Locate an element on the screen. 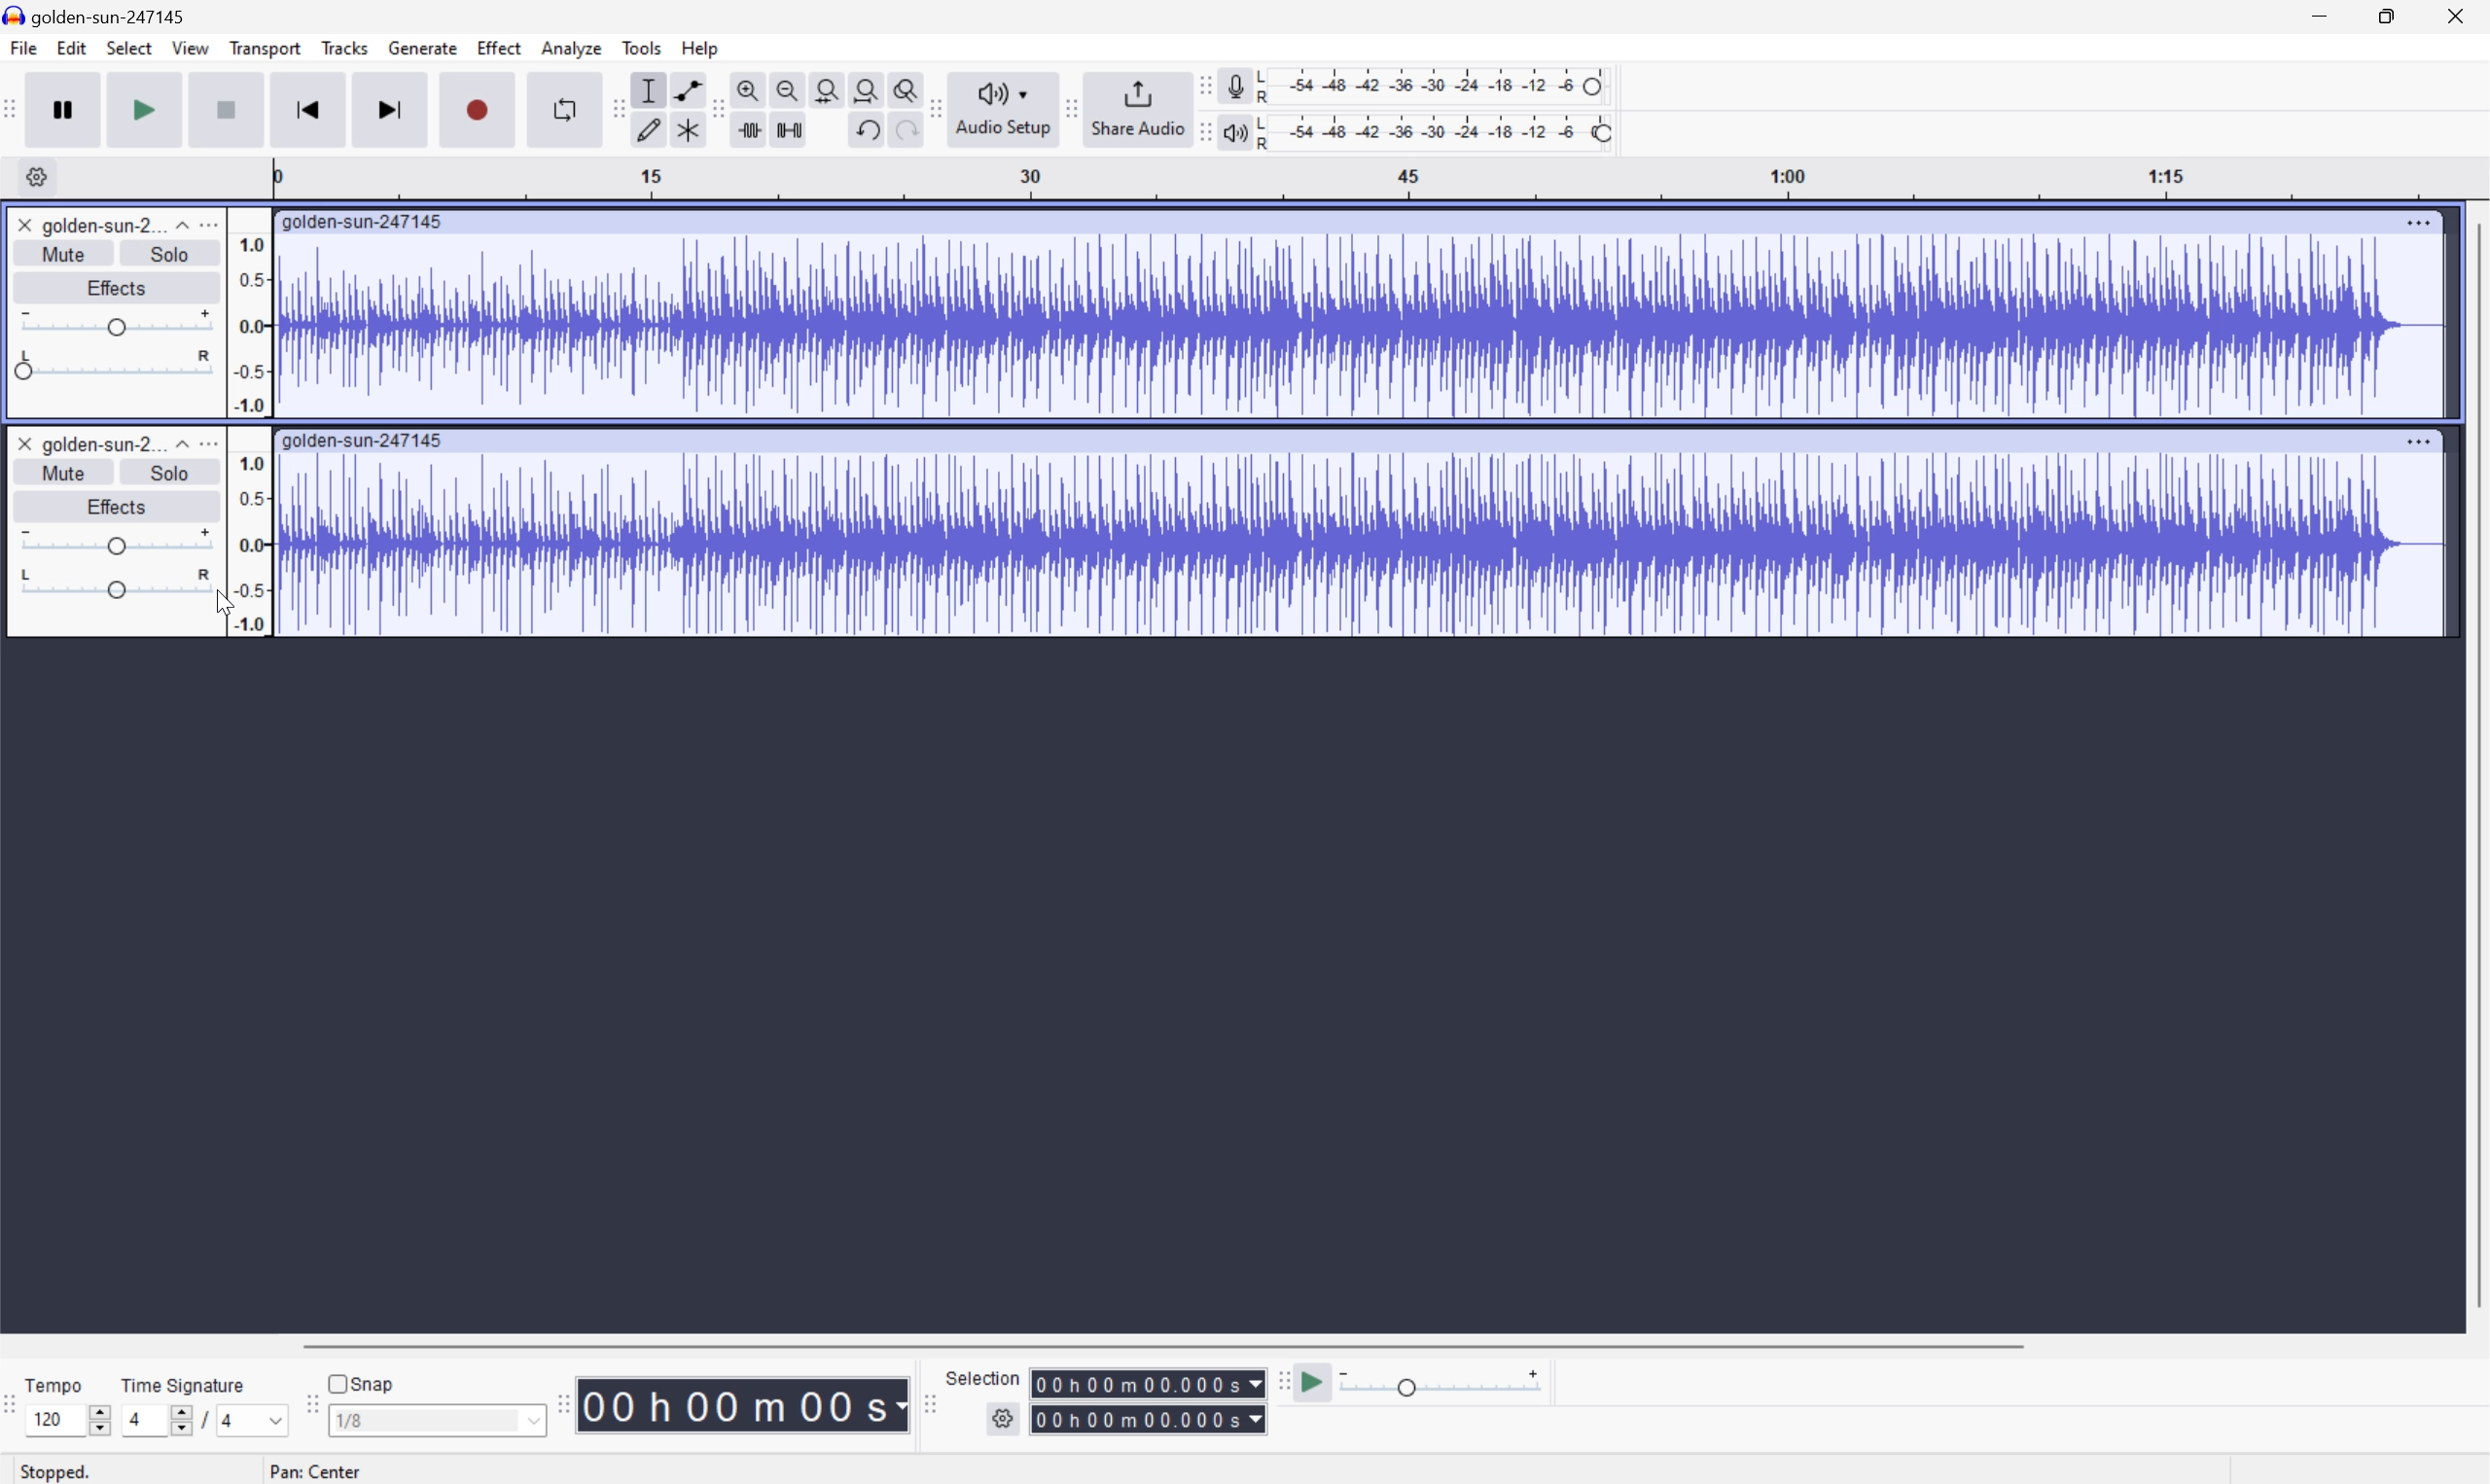 Image resolution: width=2490 pixels, height=1484 pixels. Audacity Play at speed toolbar is located at coordinates (1278, 1378).